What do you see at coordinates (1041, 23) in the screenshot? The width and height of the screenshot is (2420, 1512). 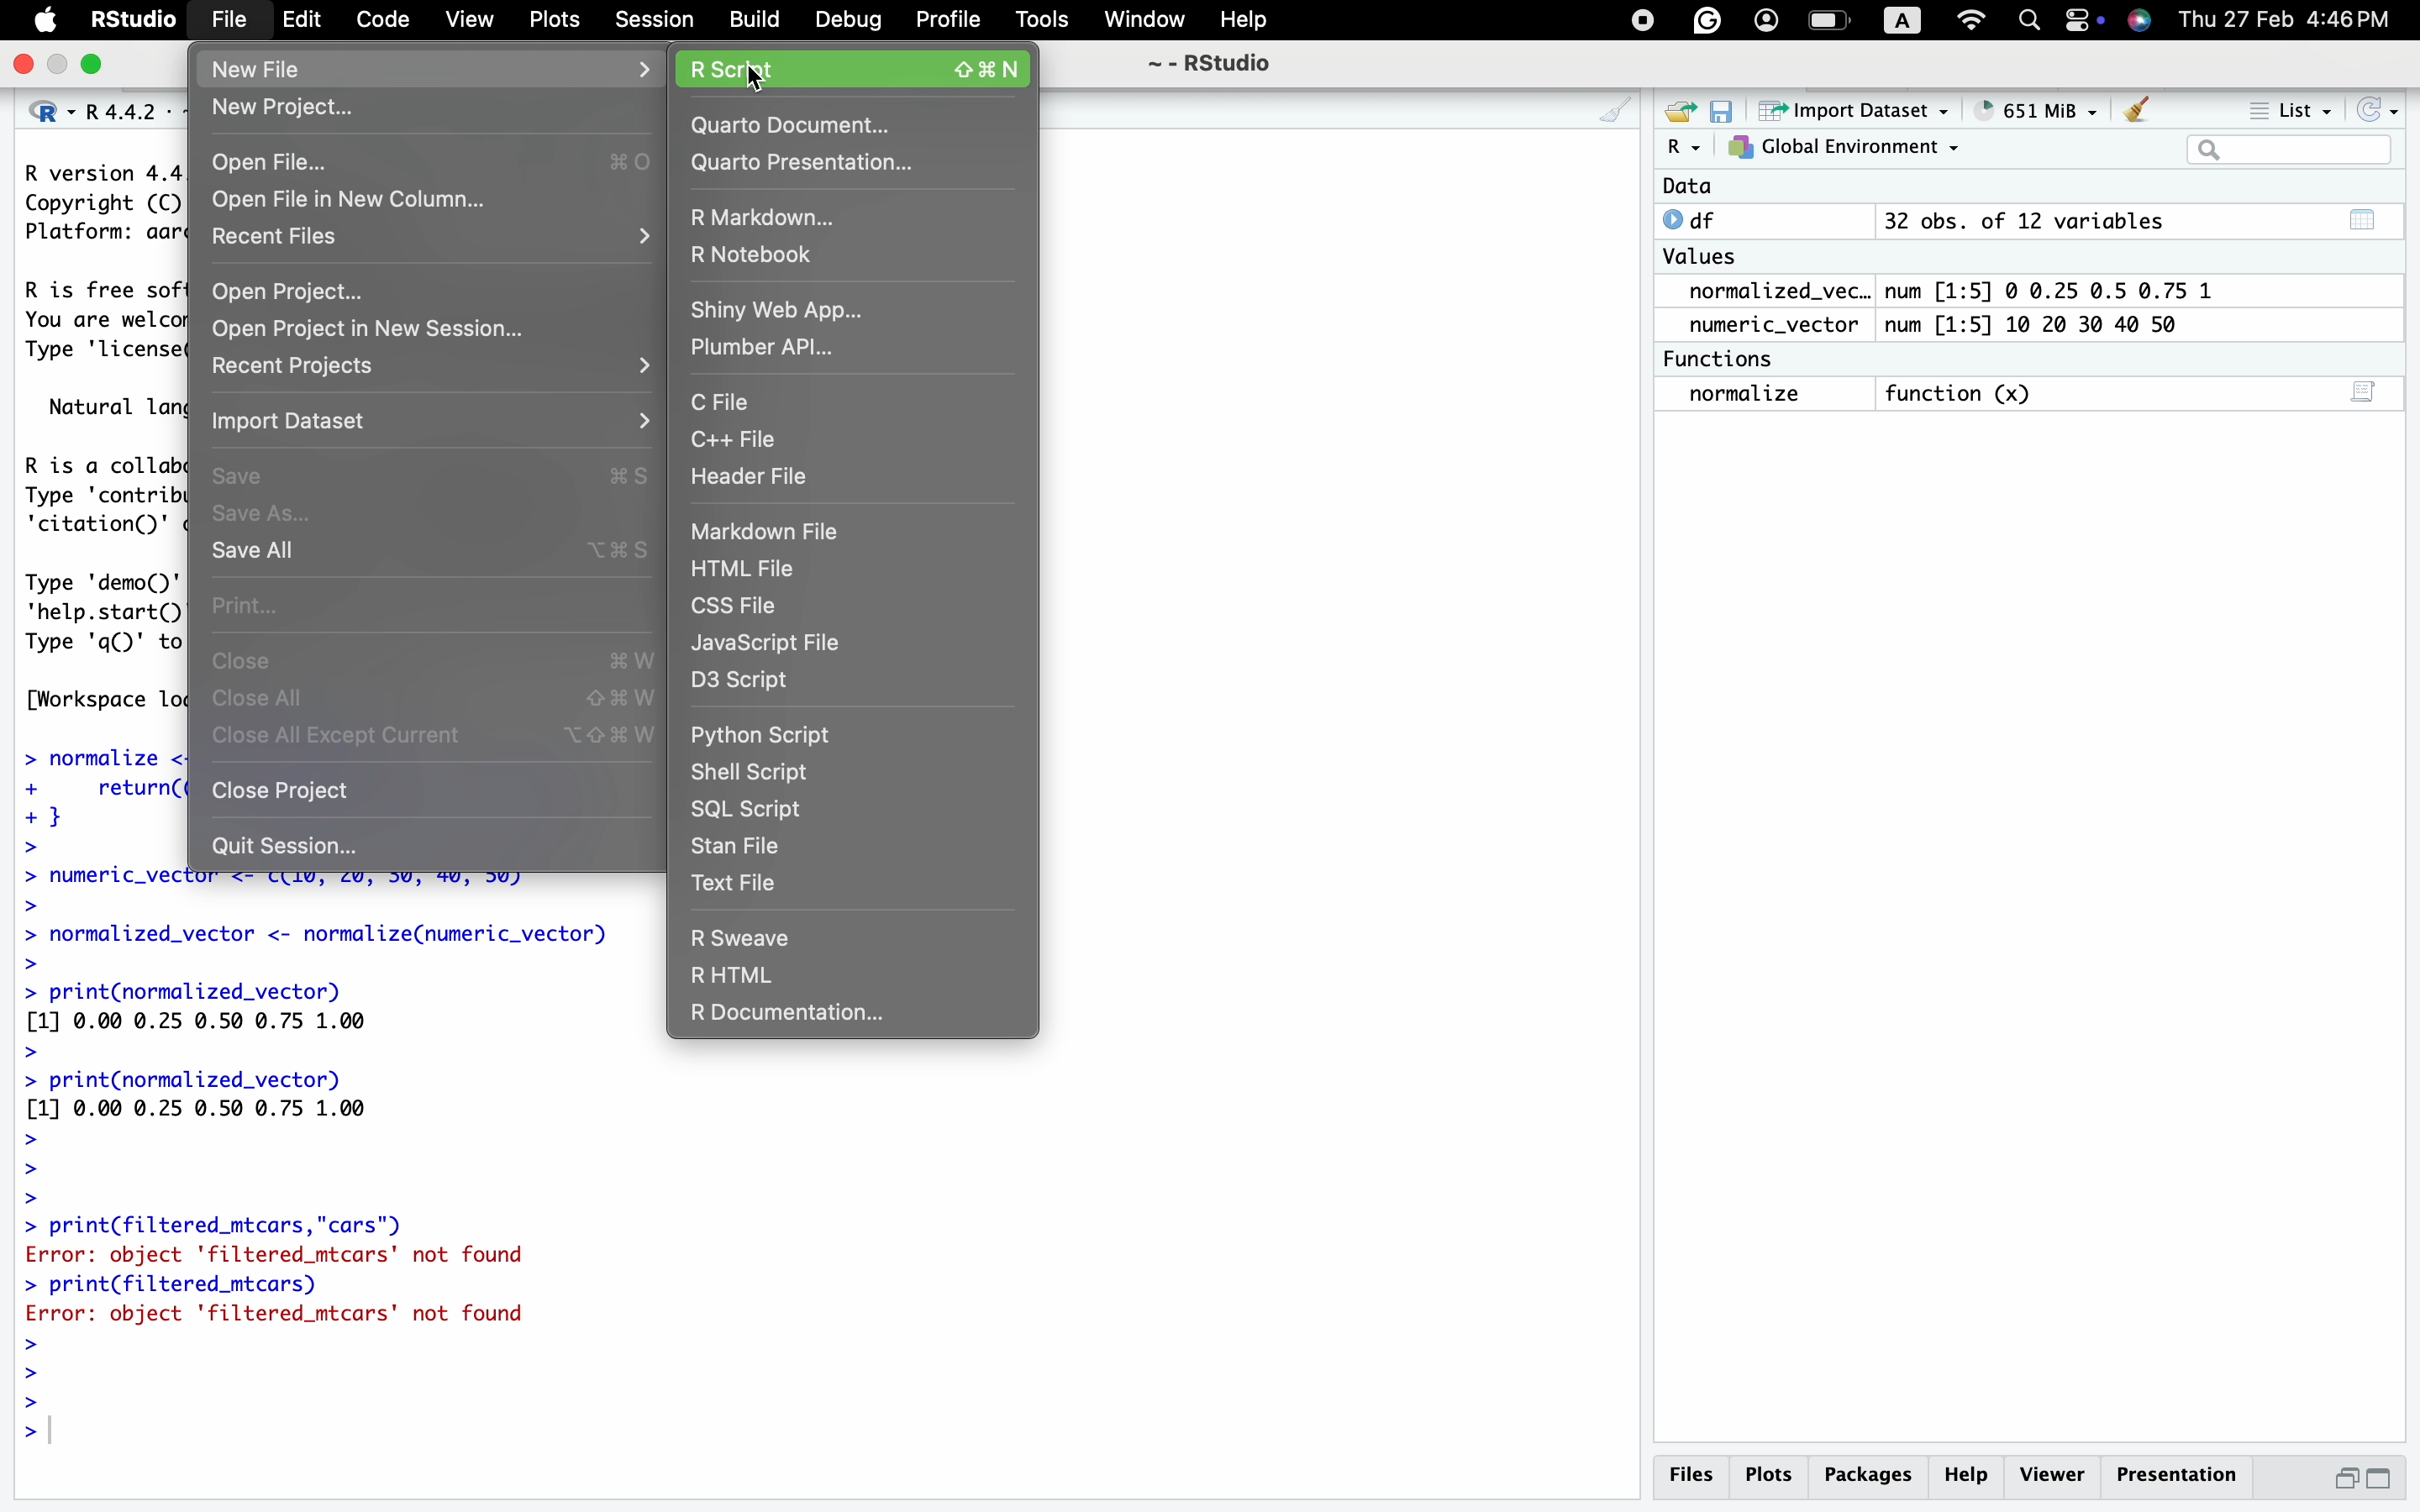 I see `Tools` at bounding box center [1041, 23].